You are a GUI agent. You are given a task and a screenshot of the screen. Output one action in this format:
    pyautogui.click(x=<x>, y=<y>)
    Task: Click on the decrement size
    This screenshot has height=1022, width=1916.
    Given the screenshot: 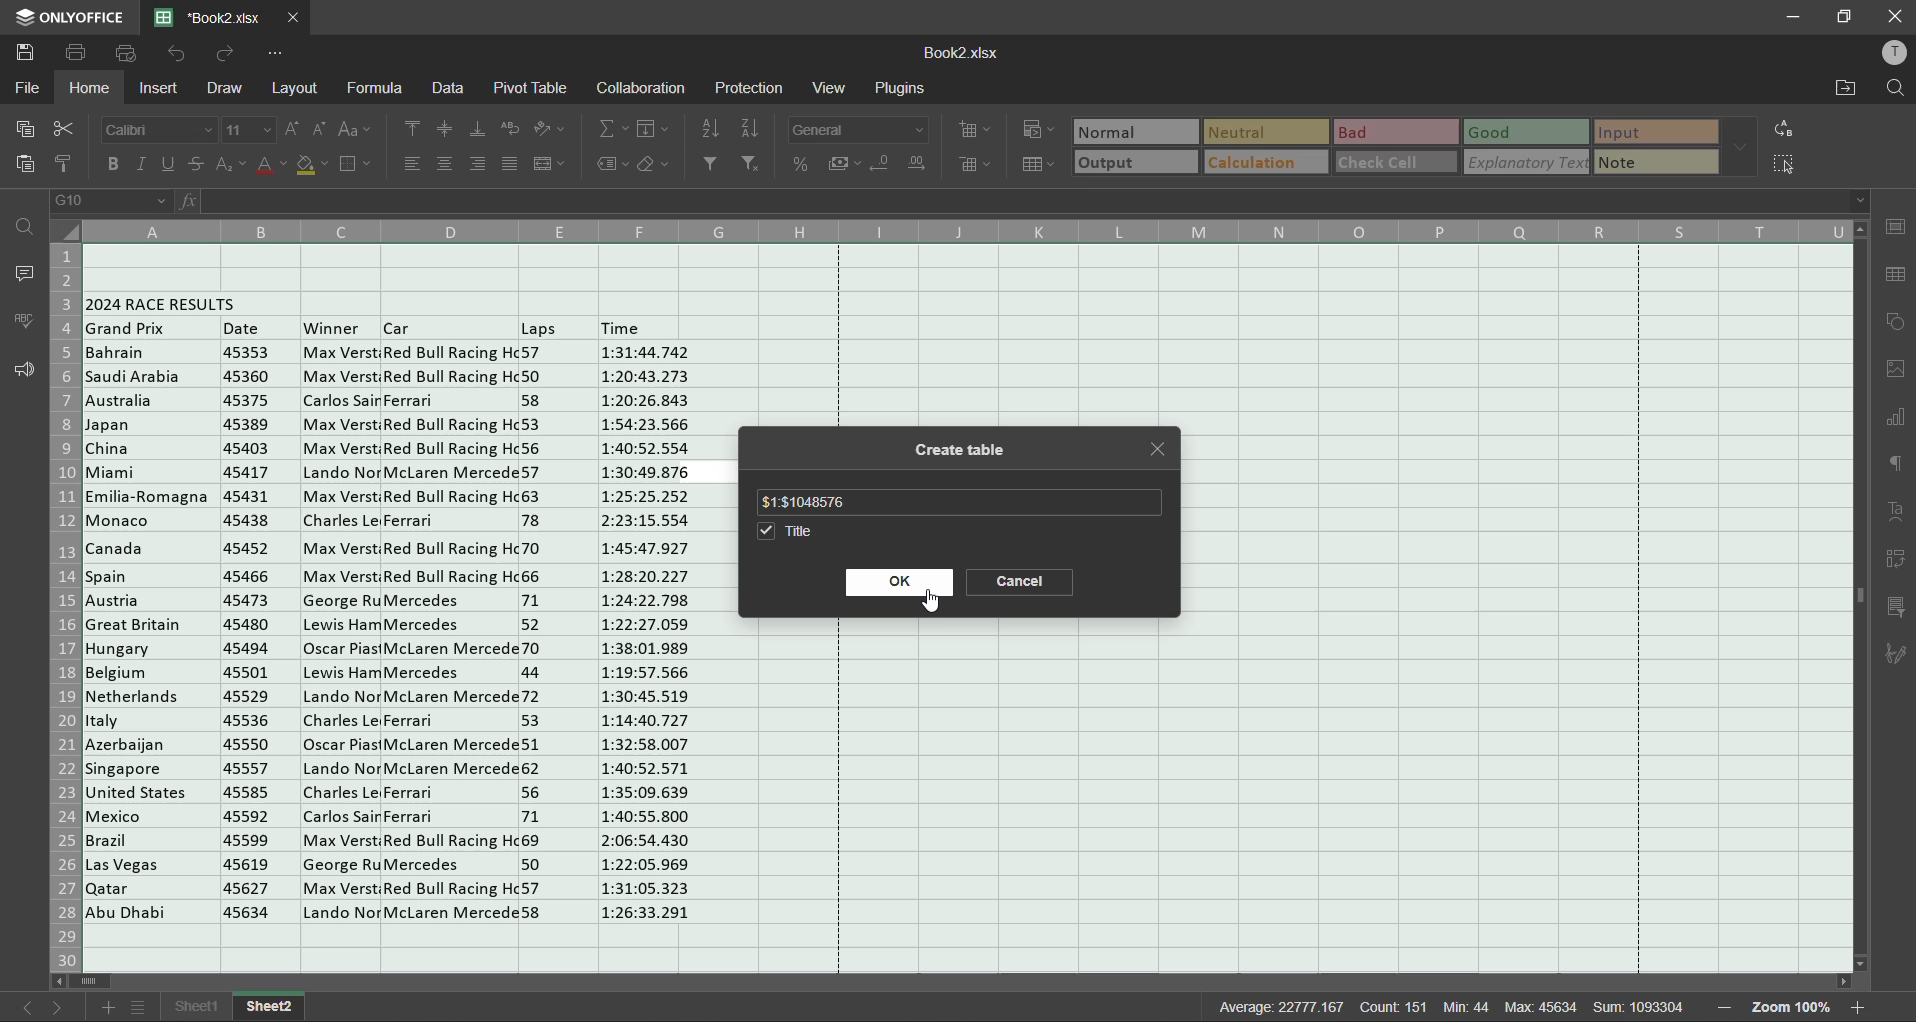 What is the action you would take?
    pyautogui.click(x=320, y=130)
    